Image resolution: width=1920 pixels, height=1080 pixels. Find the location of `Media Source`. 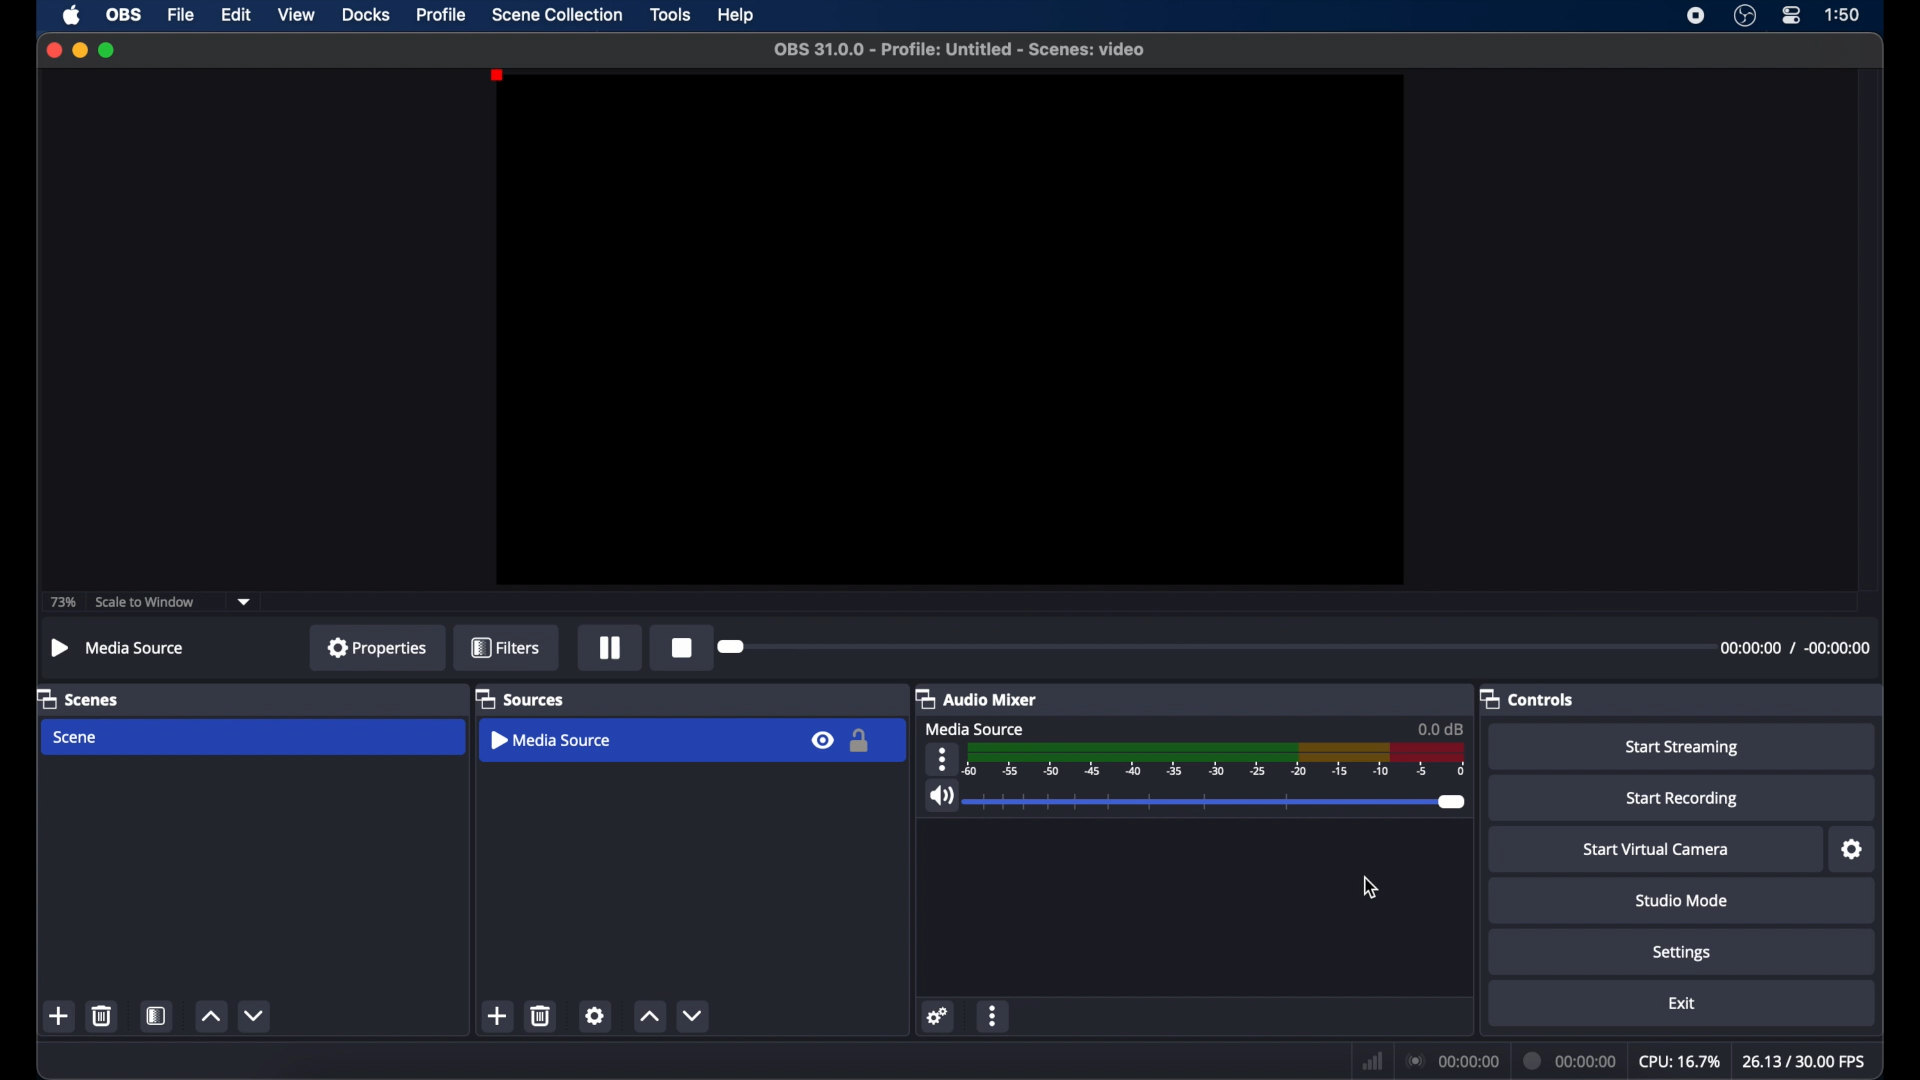

Media Source is located at coordinates (123, 649).